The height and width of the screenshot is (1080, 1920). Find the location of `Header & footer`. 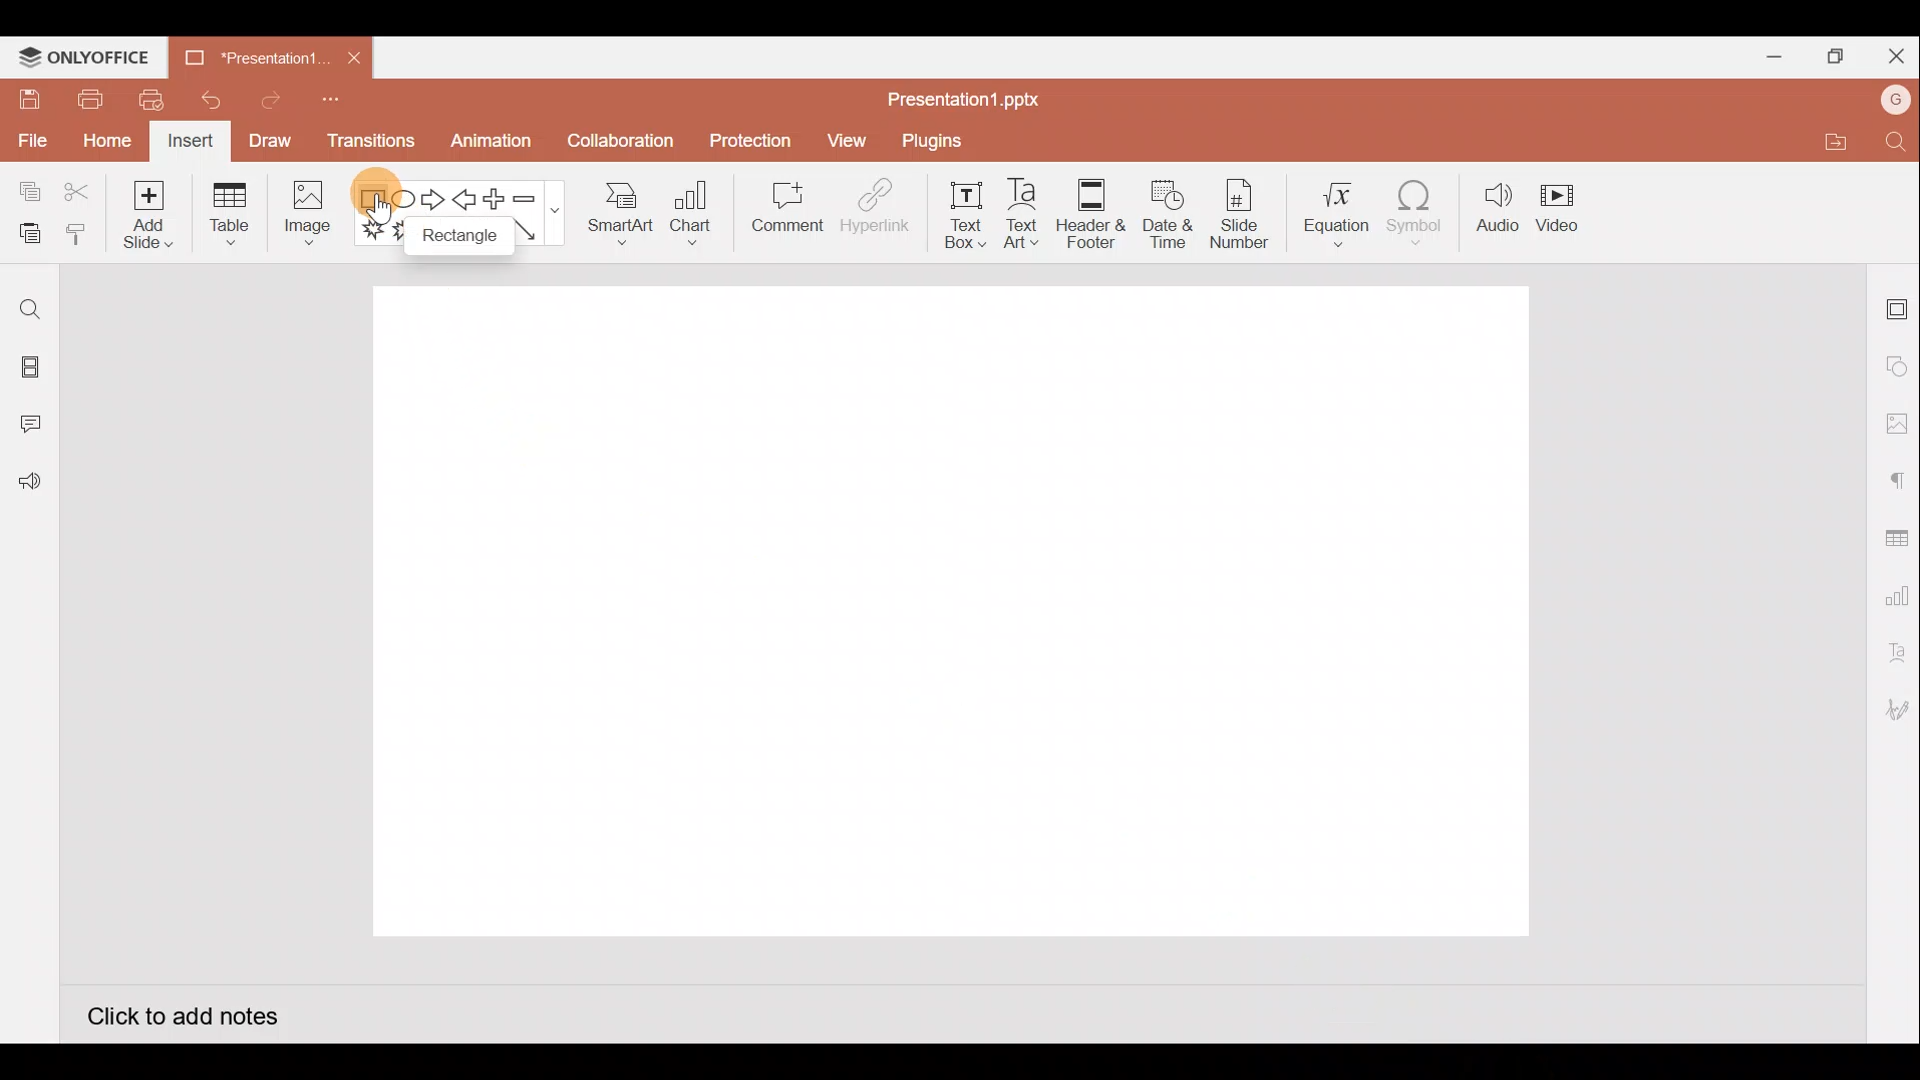

Header & footer is located at coordinates (1092, 208).